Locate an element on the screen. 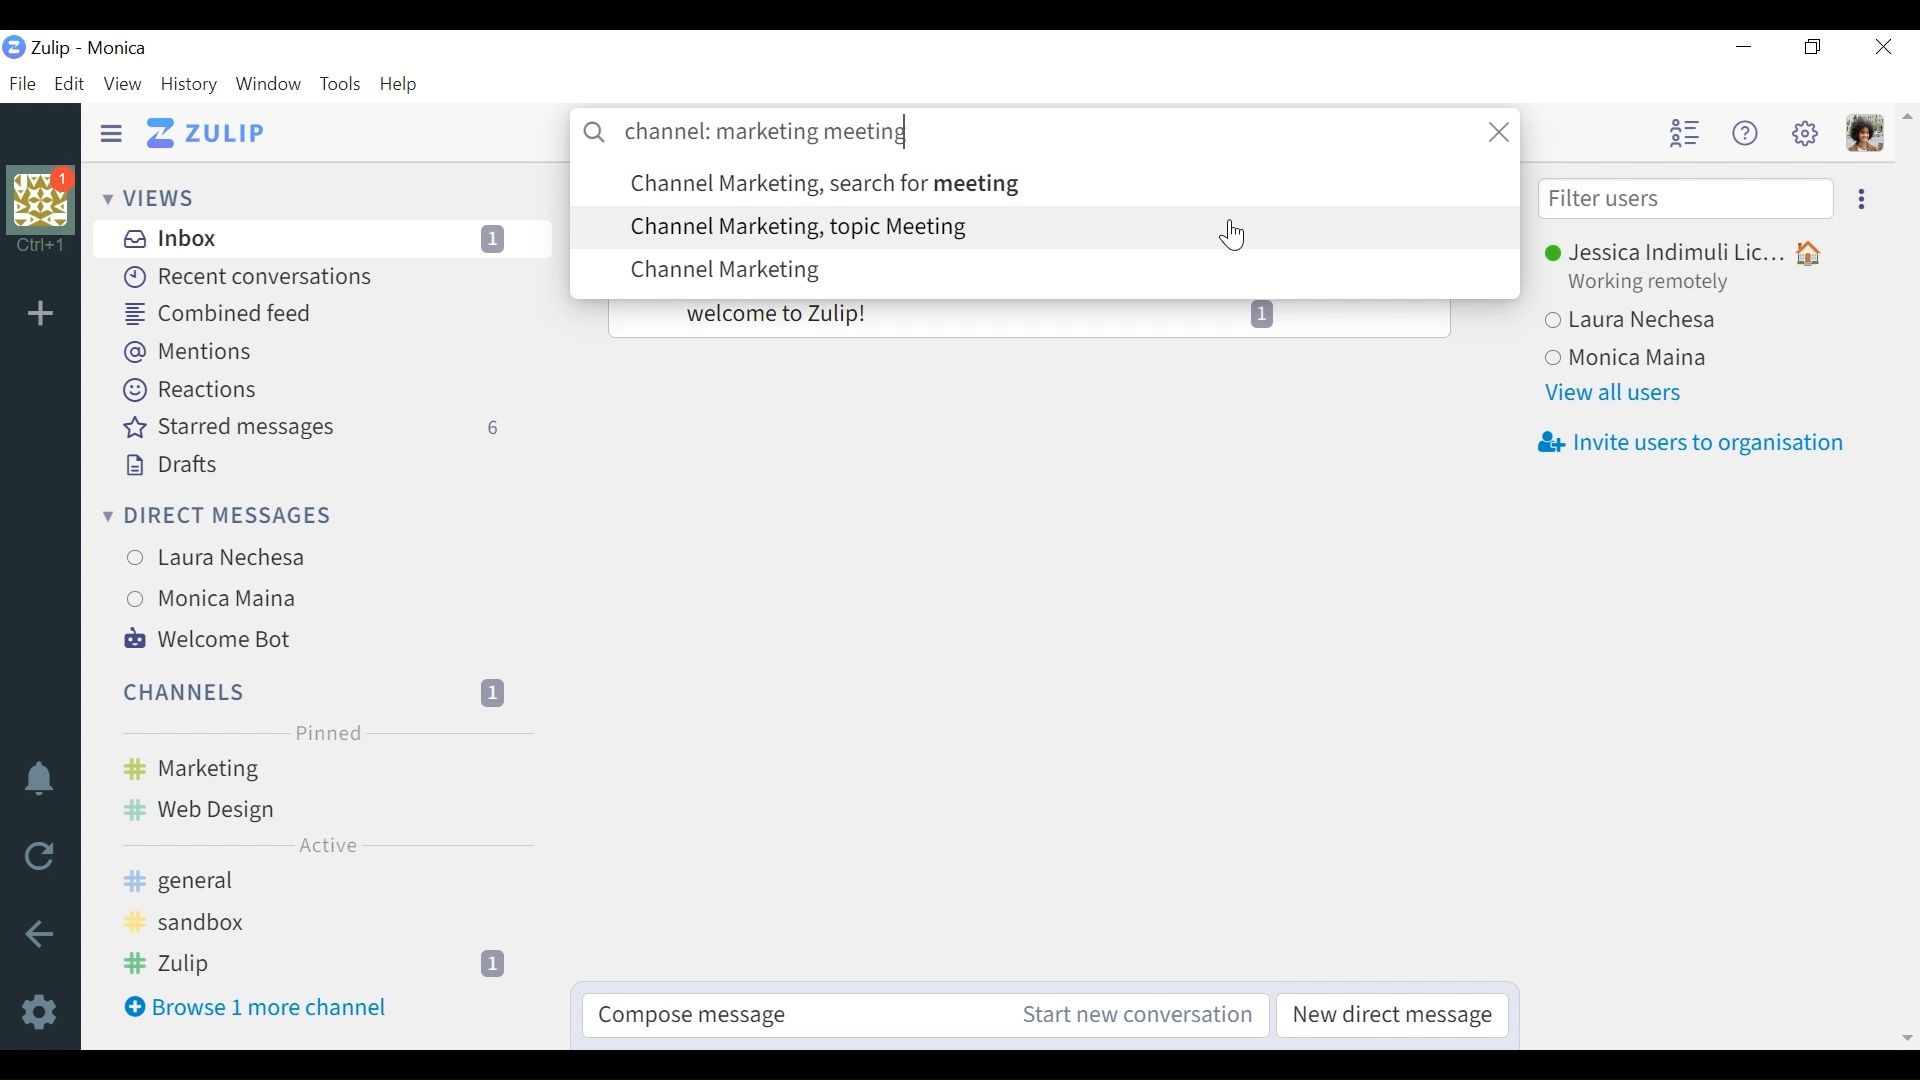 This screenshot has height=1080, width=1920. search option: Channel Marketing is located at coordinates (1041, 268).